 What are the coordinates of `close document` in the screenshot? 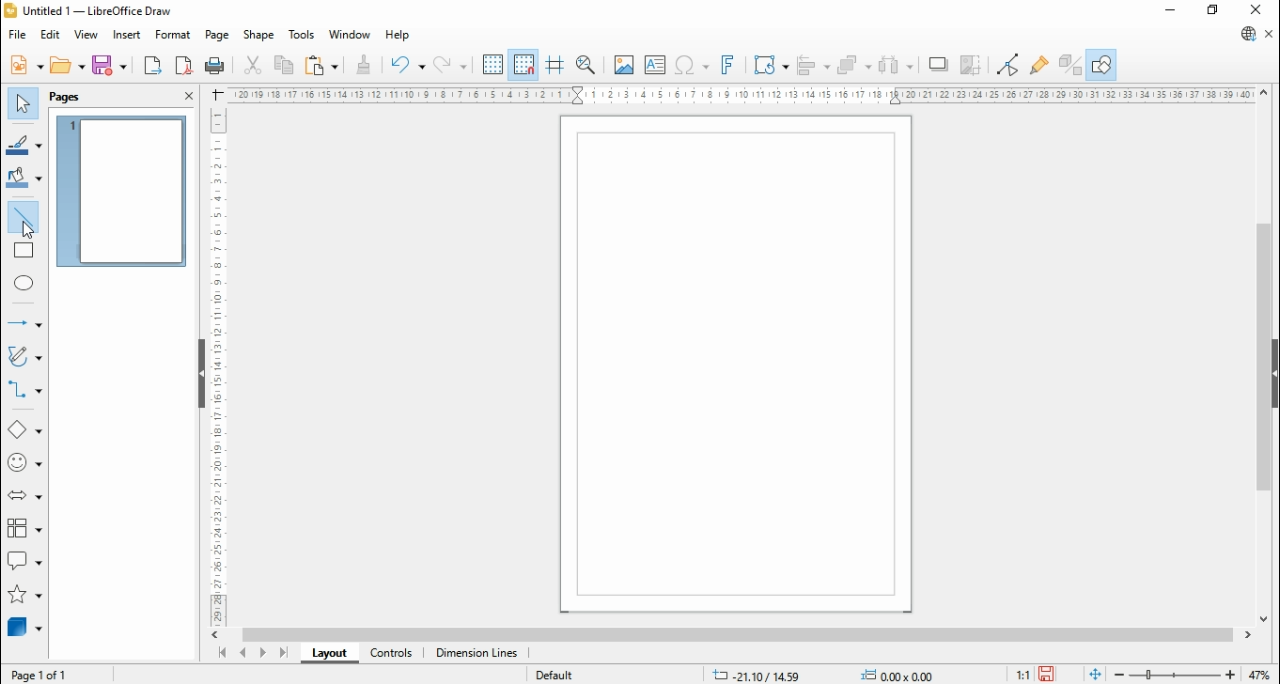 It's located at (1270, 34).